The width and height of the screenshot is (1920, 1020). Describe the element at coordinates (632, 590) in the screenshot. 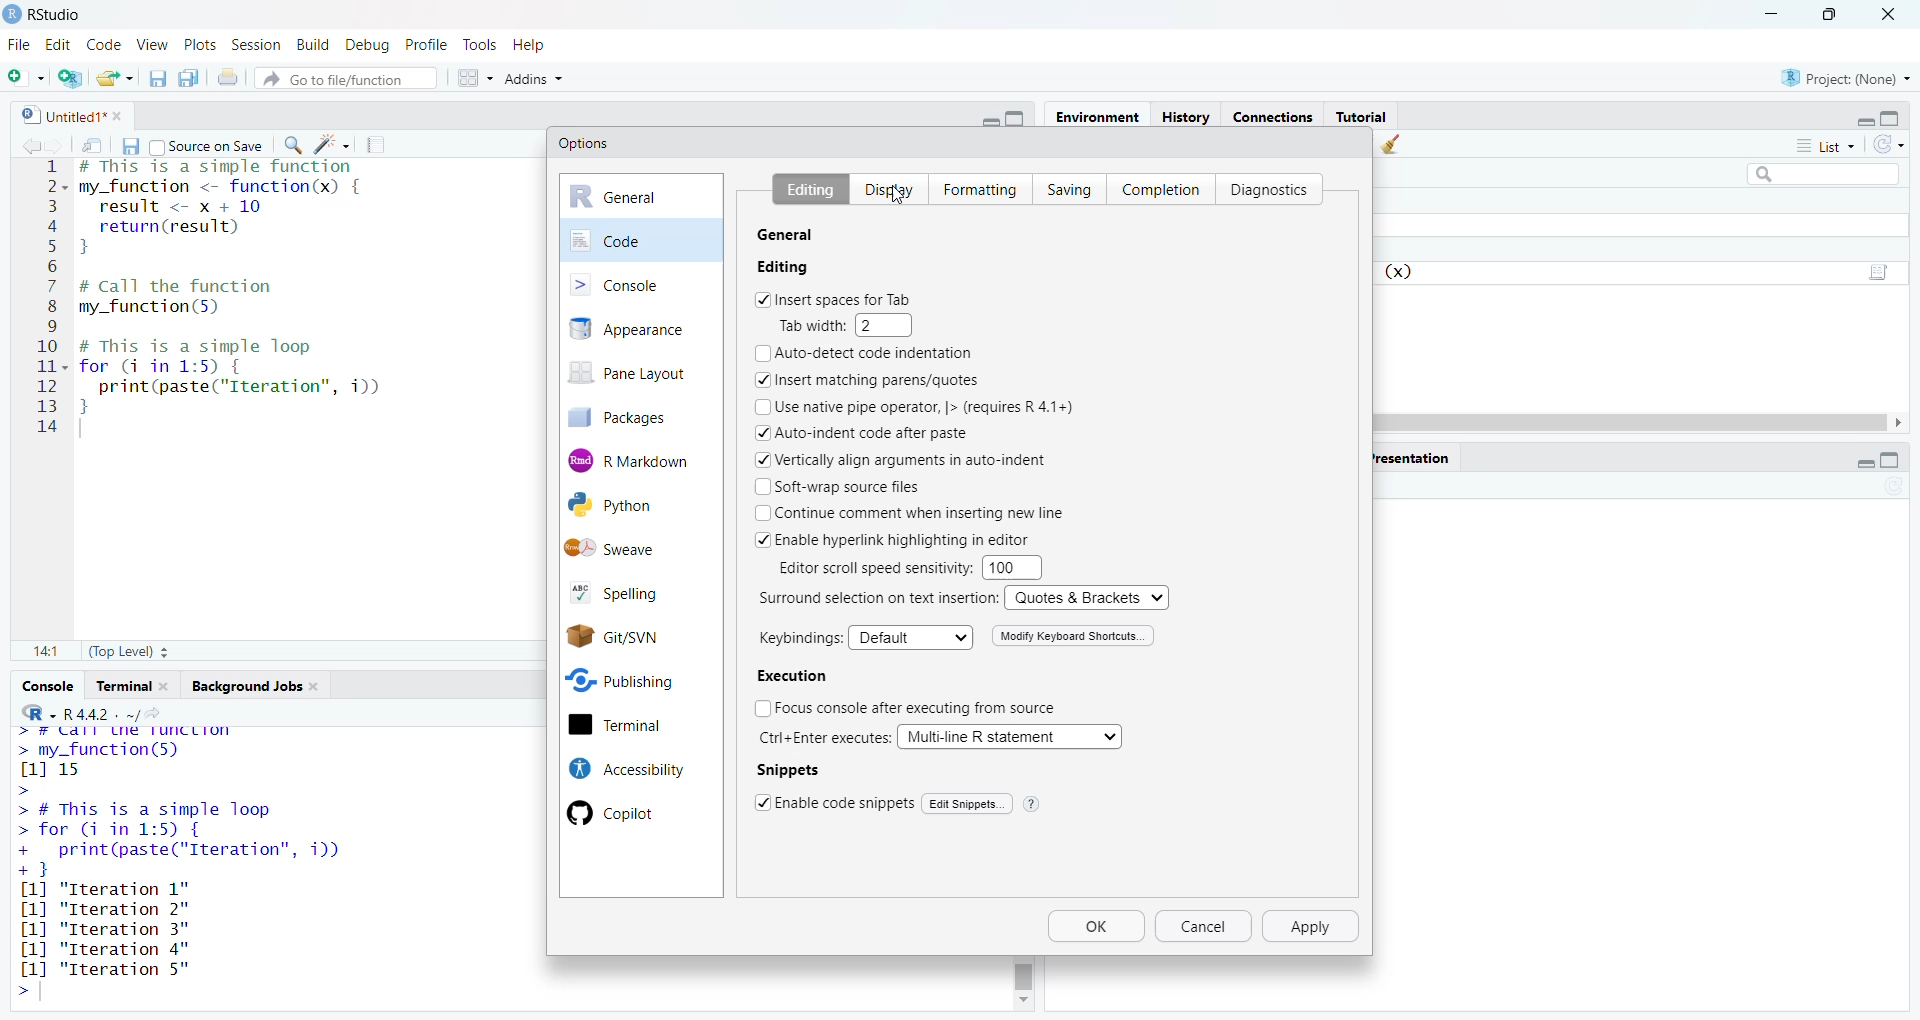

I see `spelling` at that location.